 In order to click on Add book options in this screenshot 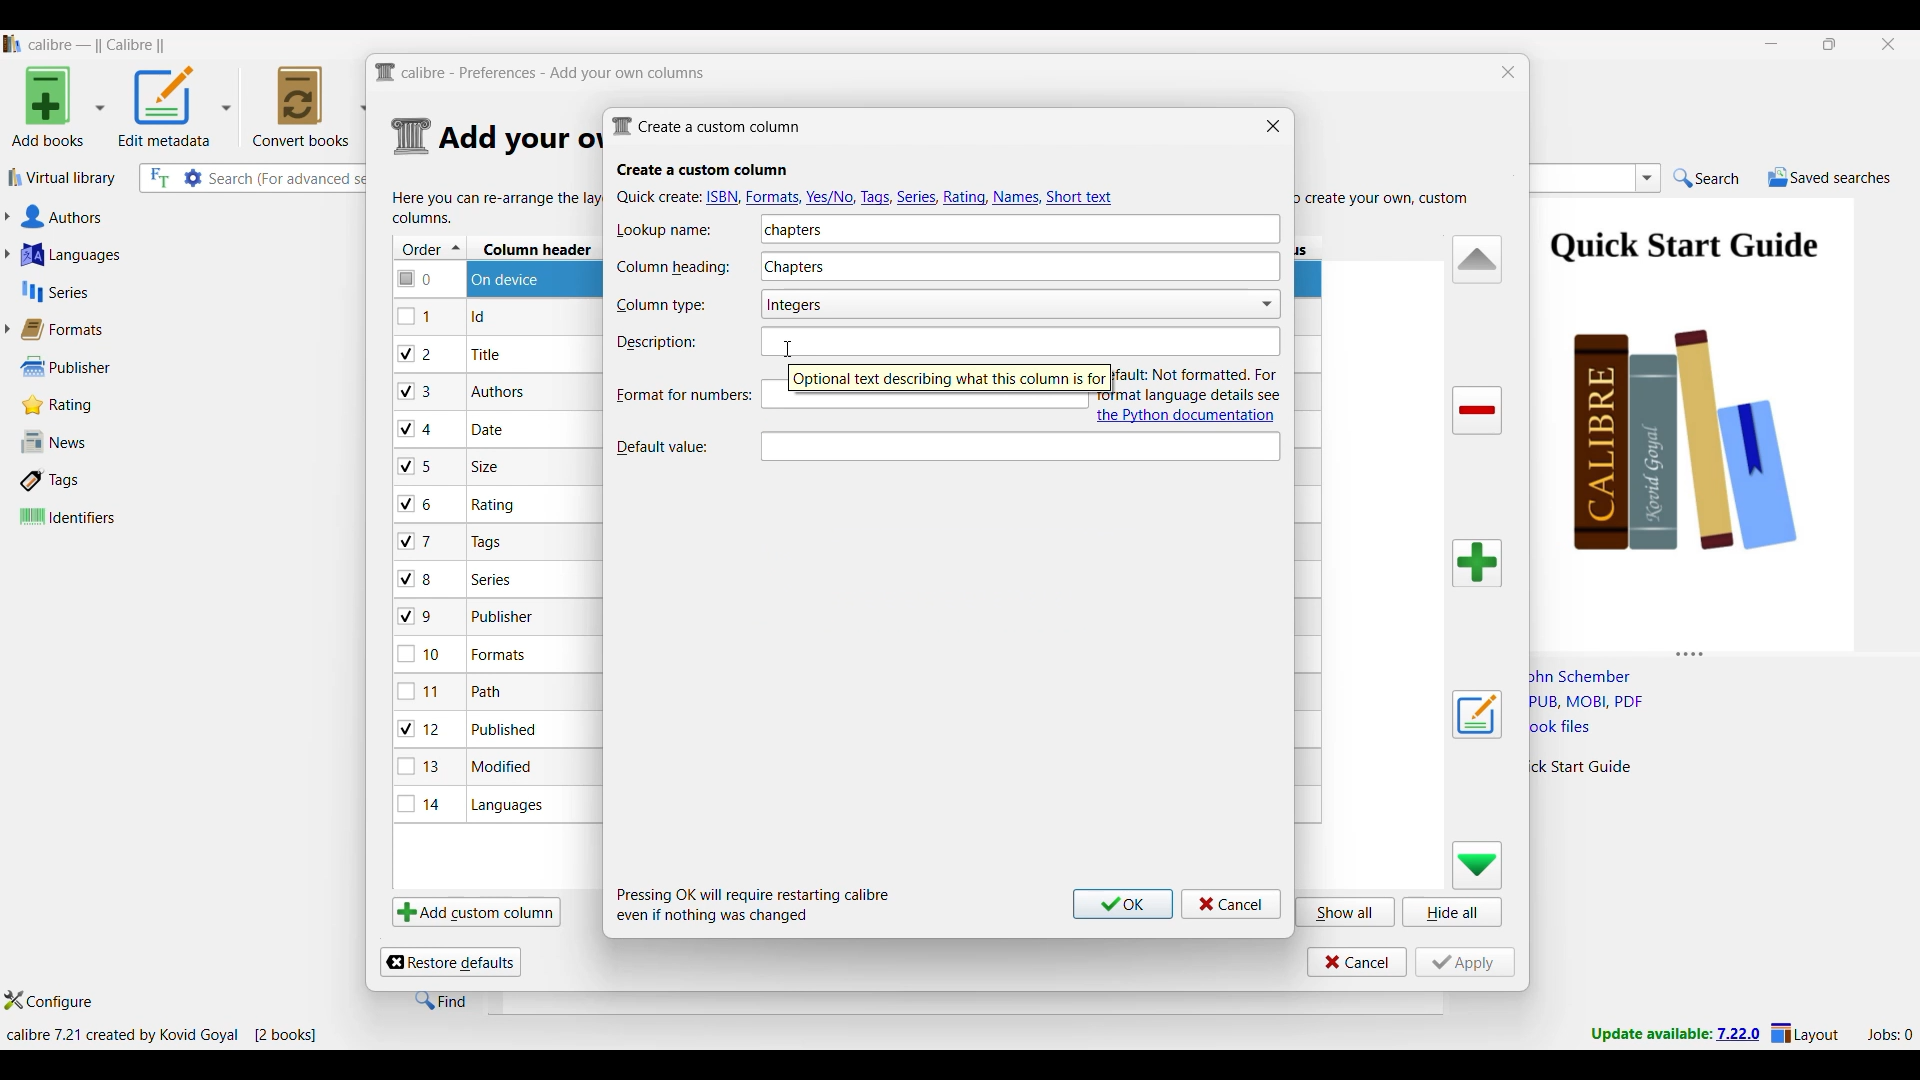, I will do `click(59, 106)`.